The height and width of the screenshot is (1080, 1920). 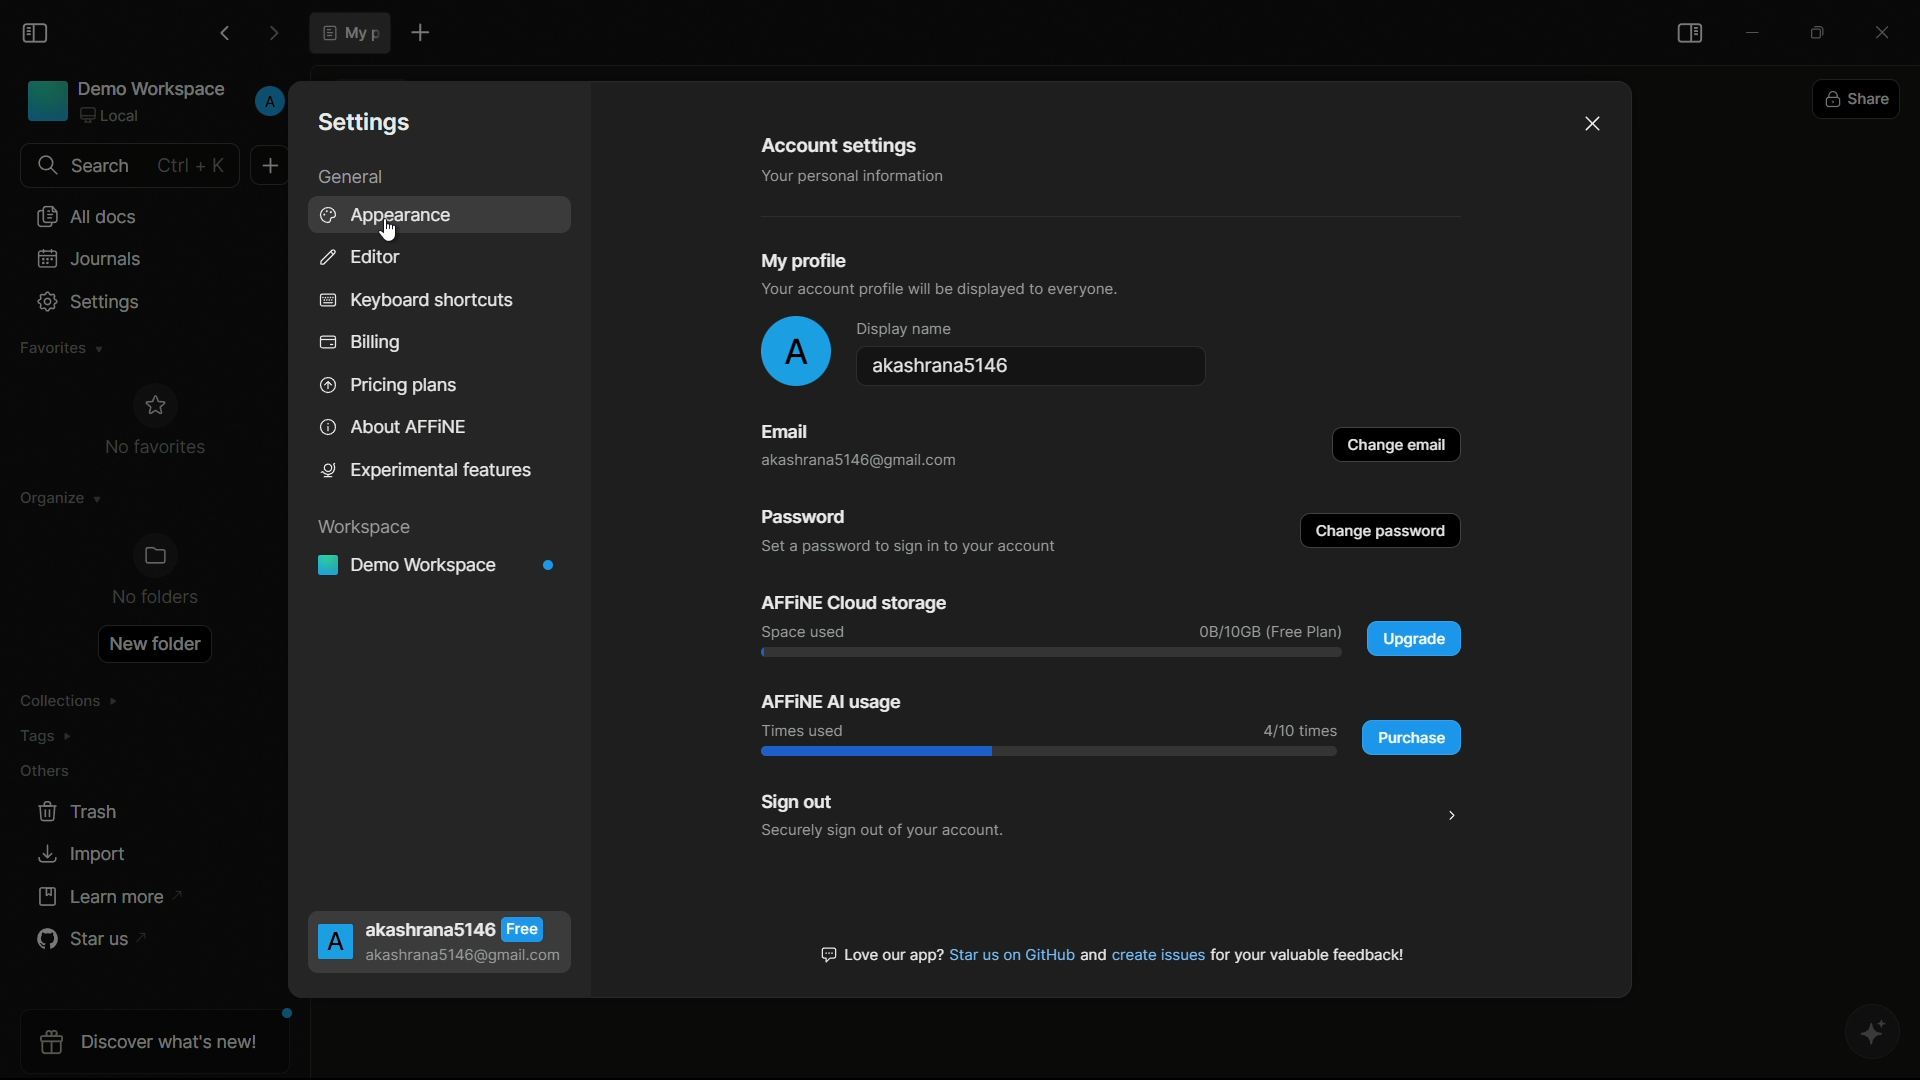 What do you see at coordinates (350, 32) in the screenshot?
I see `document tab` at bounding box center [350, 32].